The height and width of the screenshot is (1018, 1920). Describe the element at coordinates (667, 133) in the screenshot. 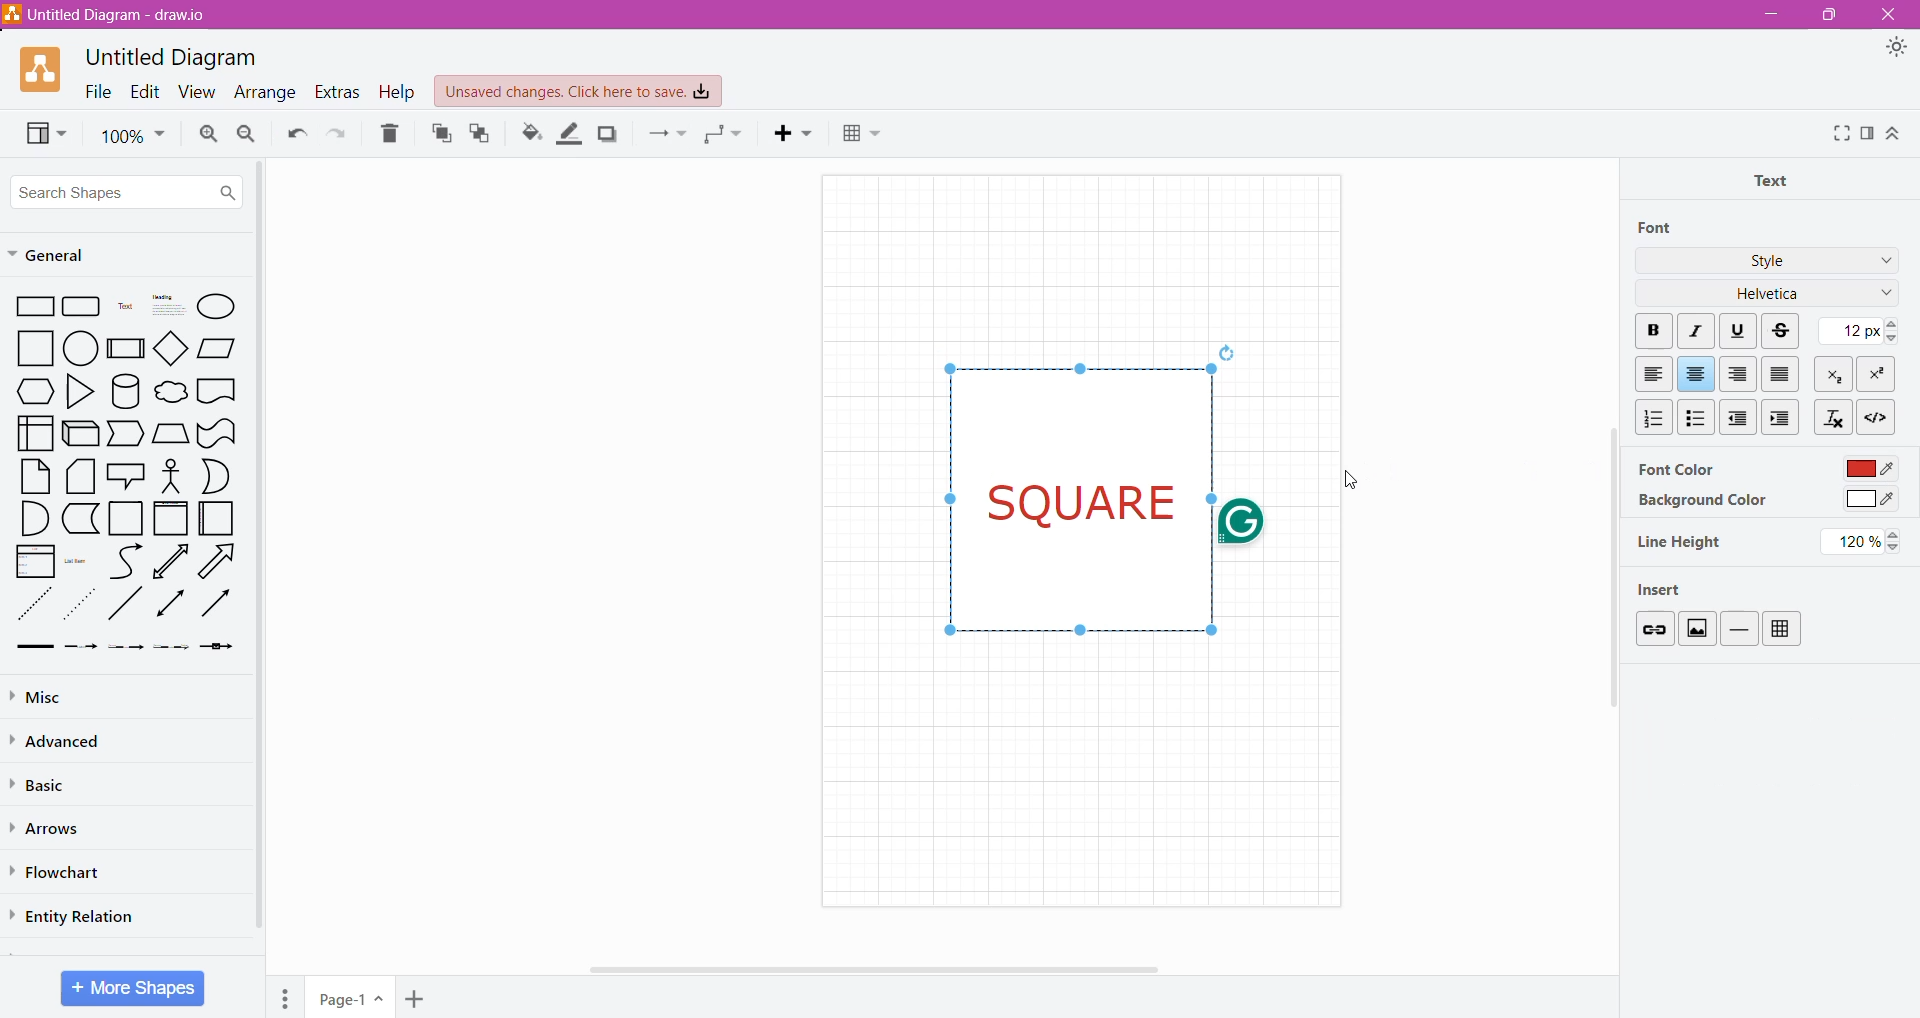

I see `Connection` at that location.